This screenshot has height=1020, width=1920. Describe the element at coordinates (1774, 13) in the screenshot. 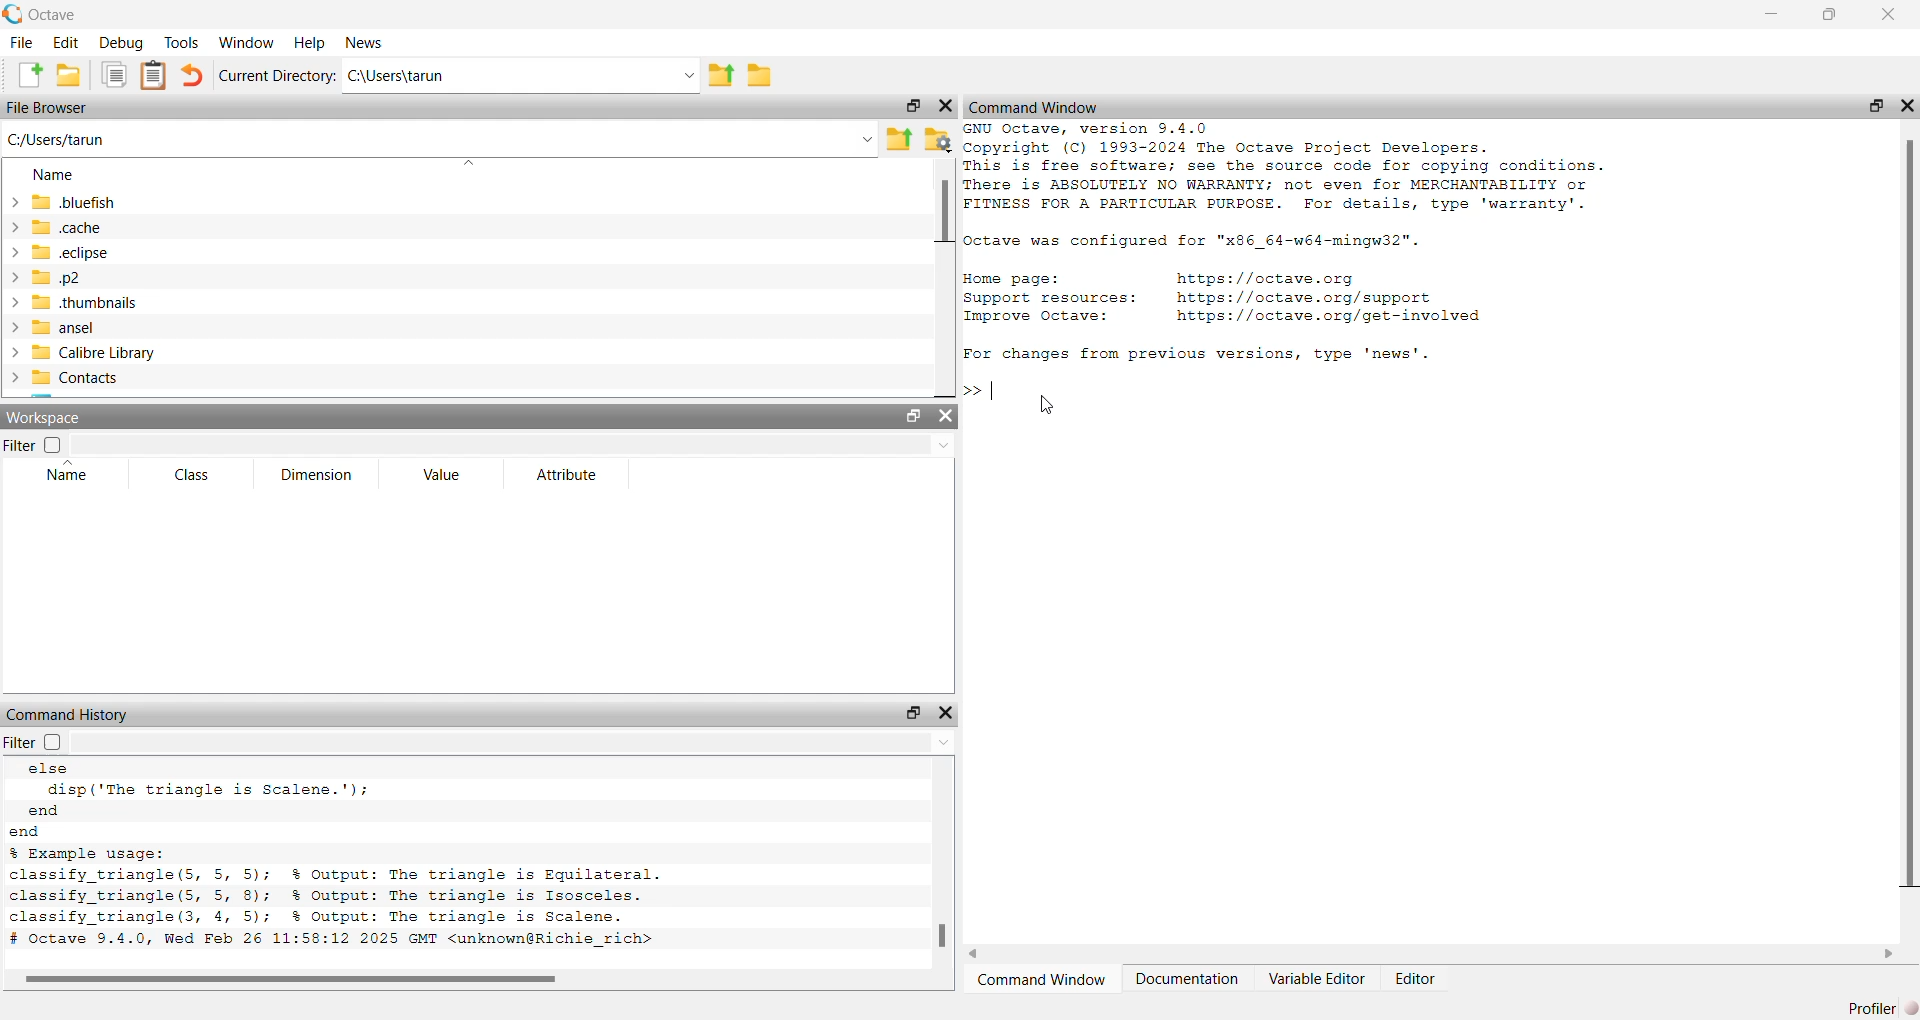

I see `minimize` at that location.